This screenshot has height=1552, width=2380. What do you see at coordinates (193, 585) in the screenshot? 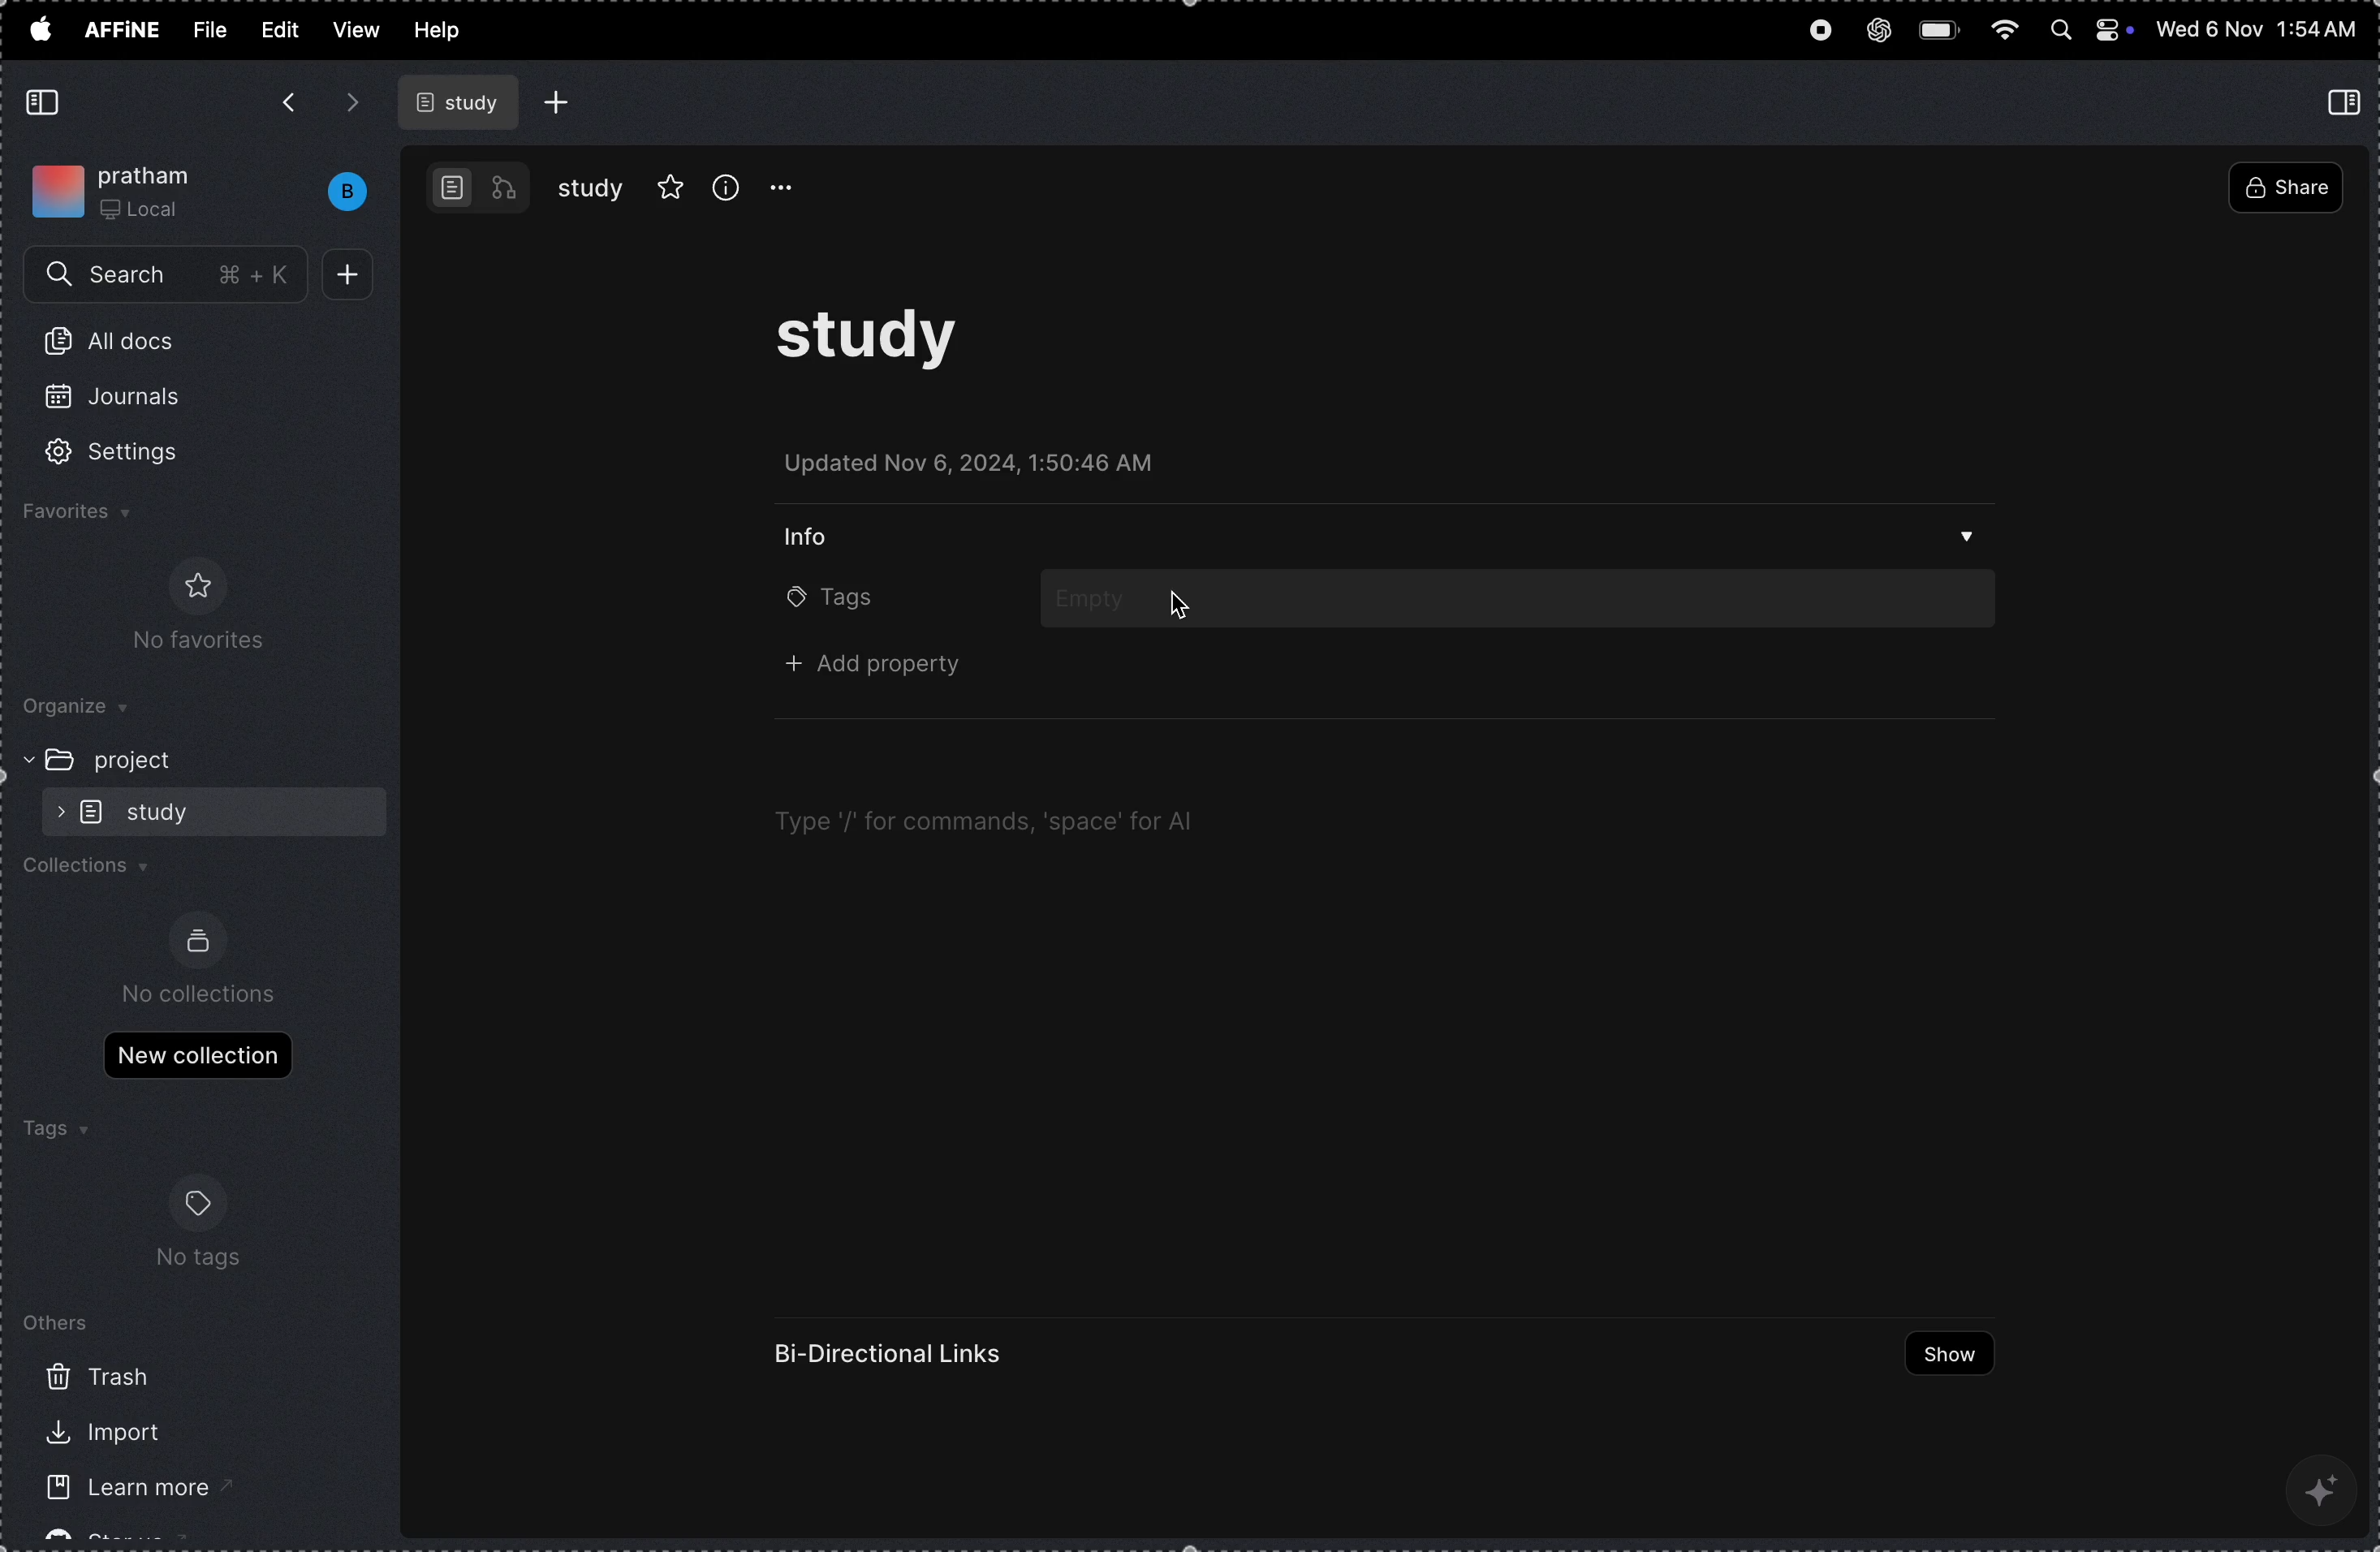
I see `favorite logo` at bounding box center [193, 585].